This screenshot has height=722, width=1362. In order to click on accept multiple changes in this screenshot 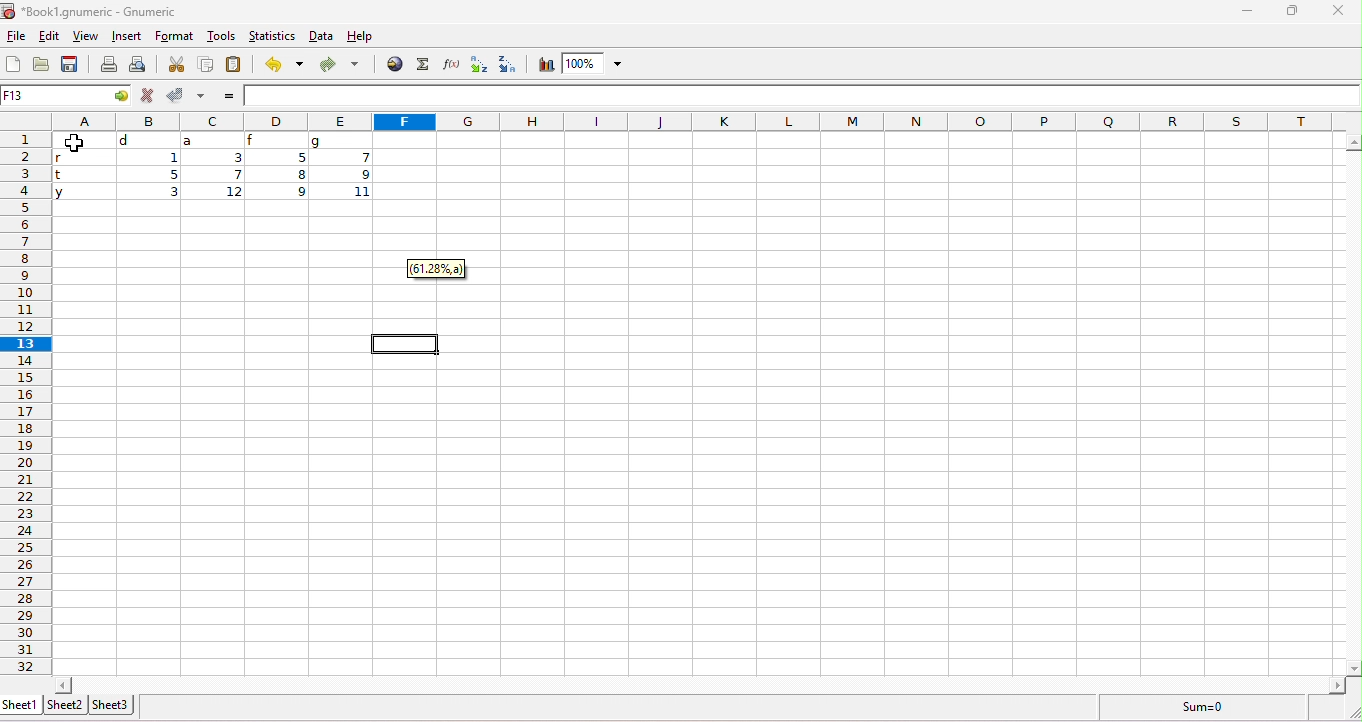, I will do `click(202, 95)`.